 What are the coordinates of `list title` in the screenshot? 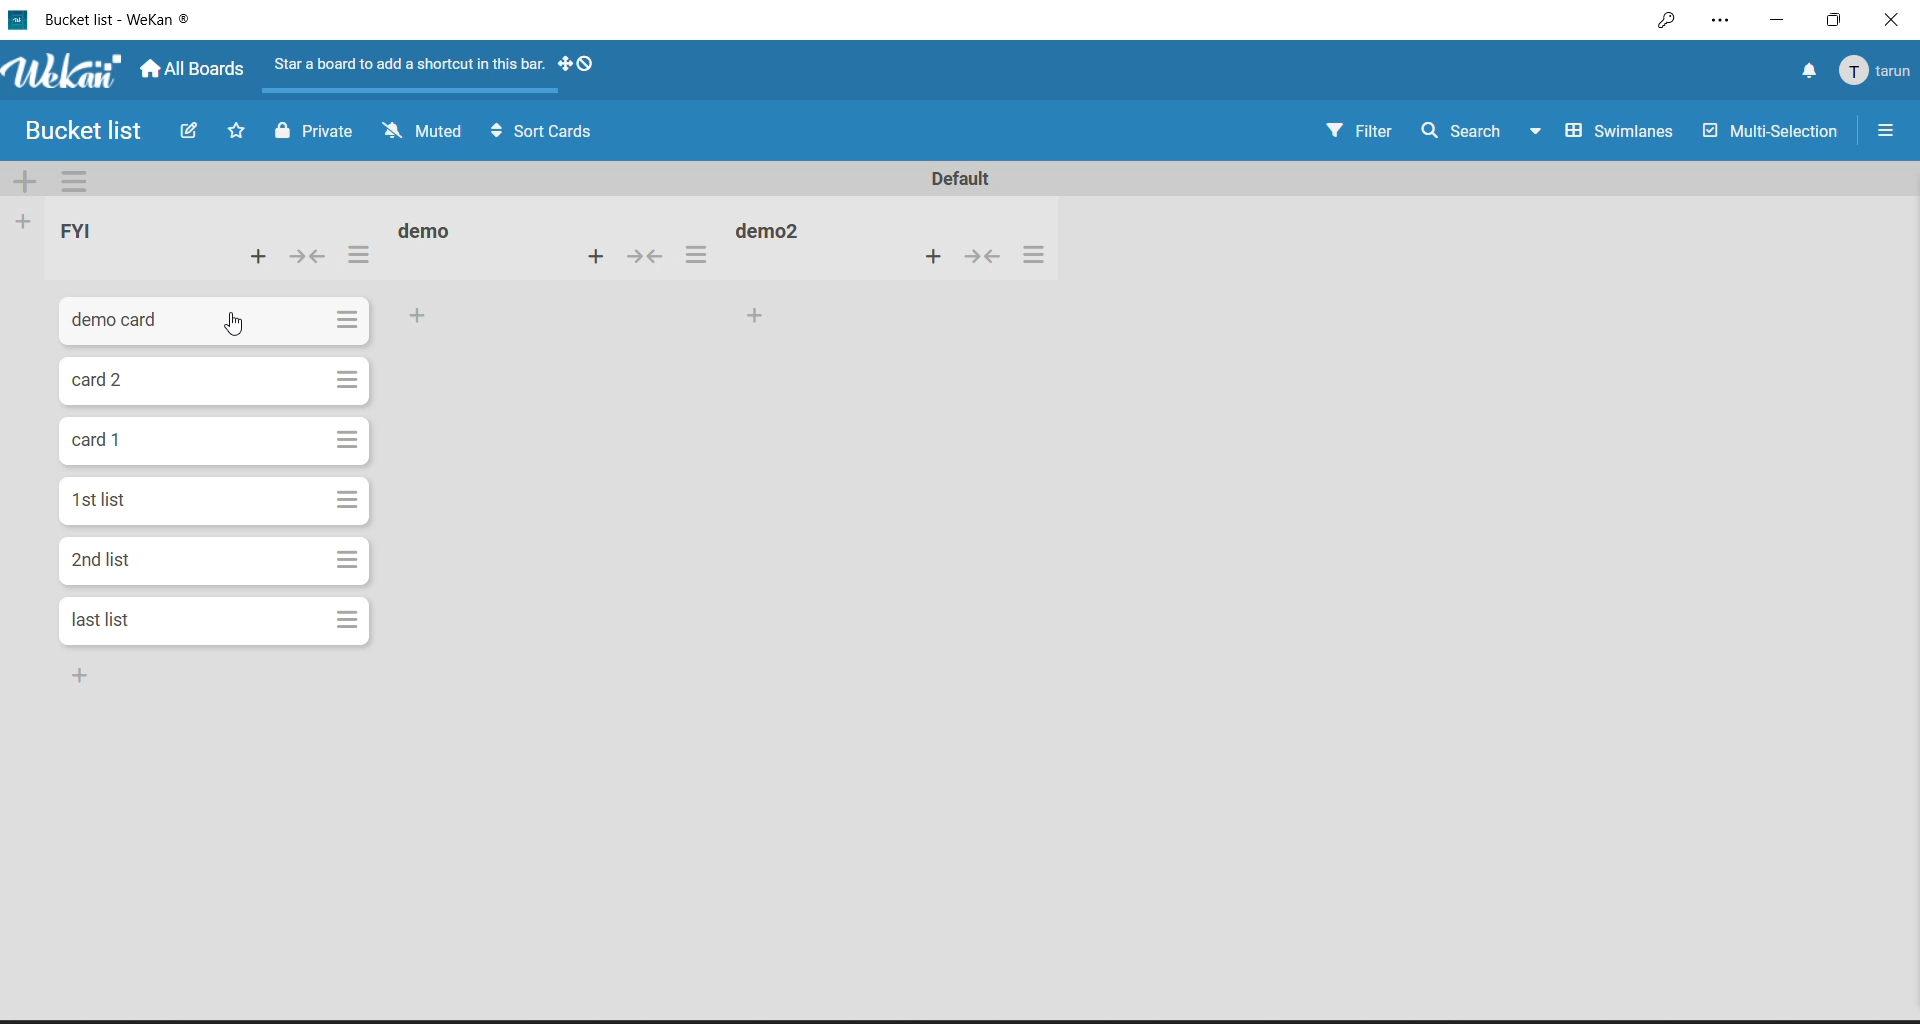 It's located at (430, 229).